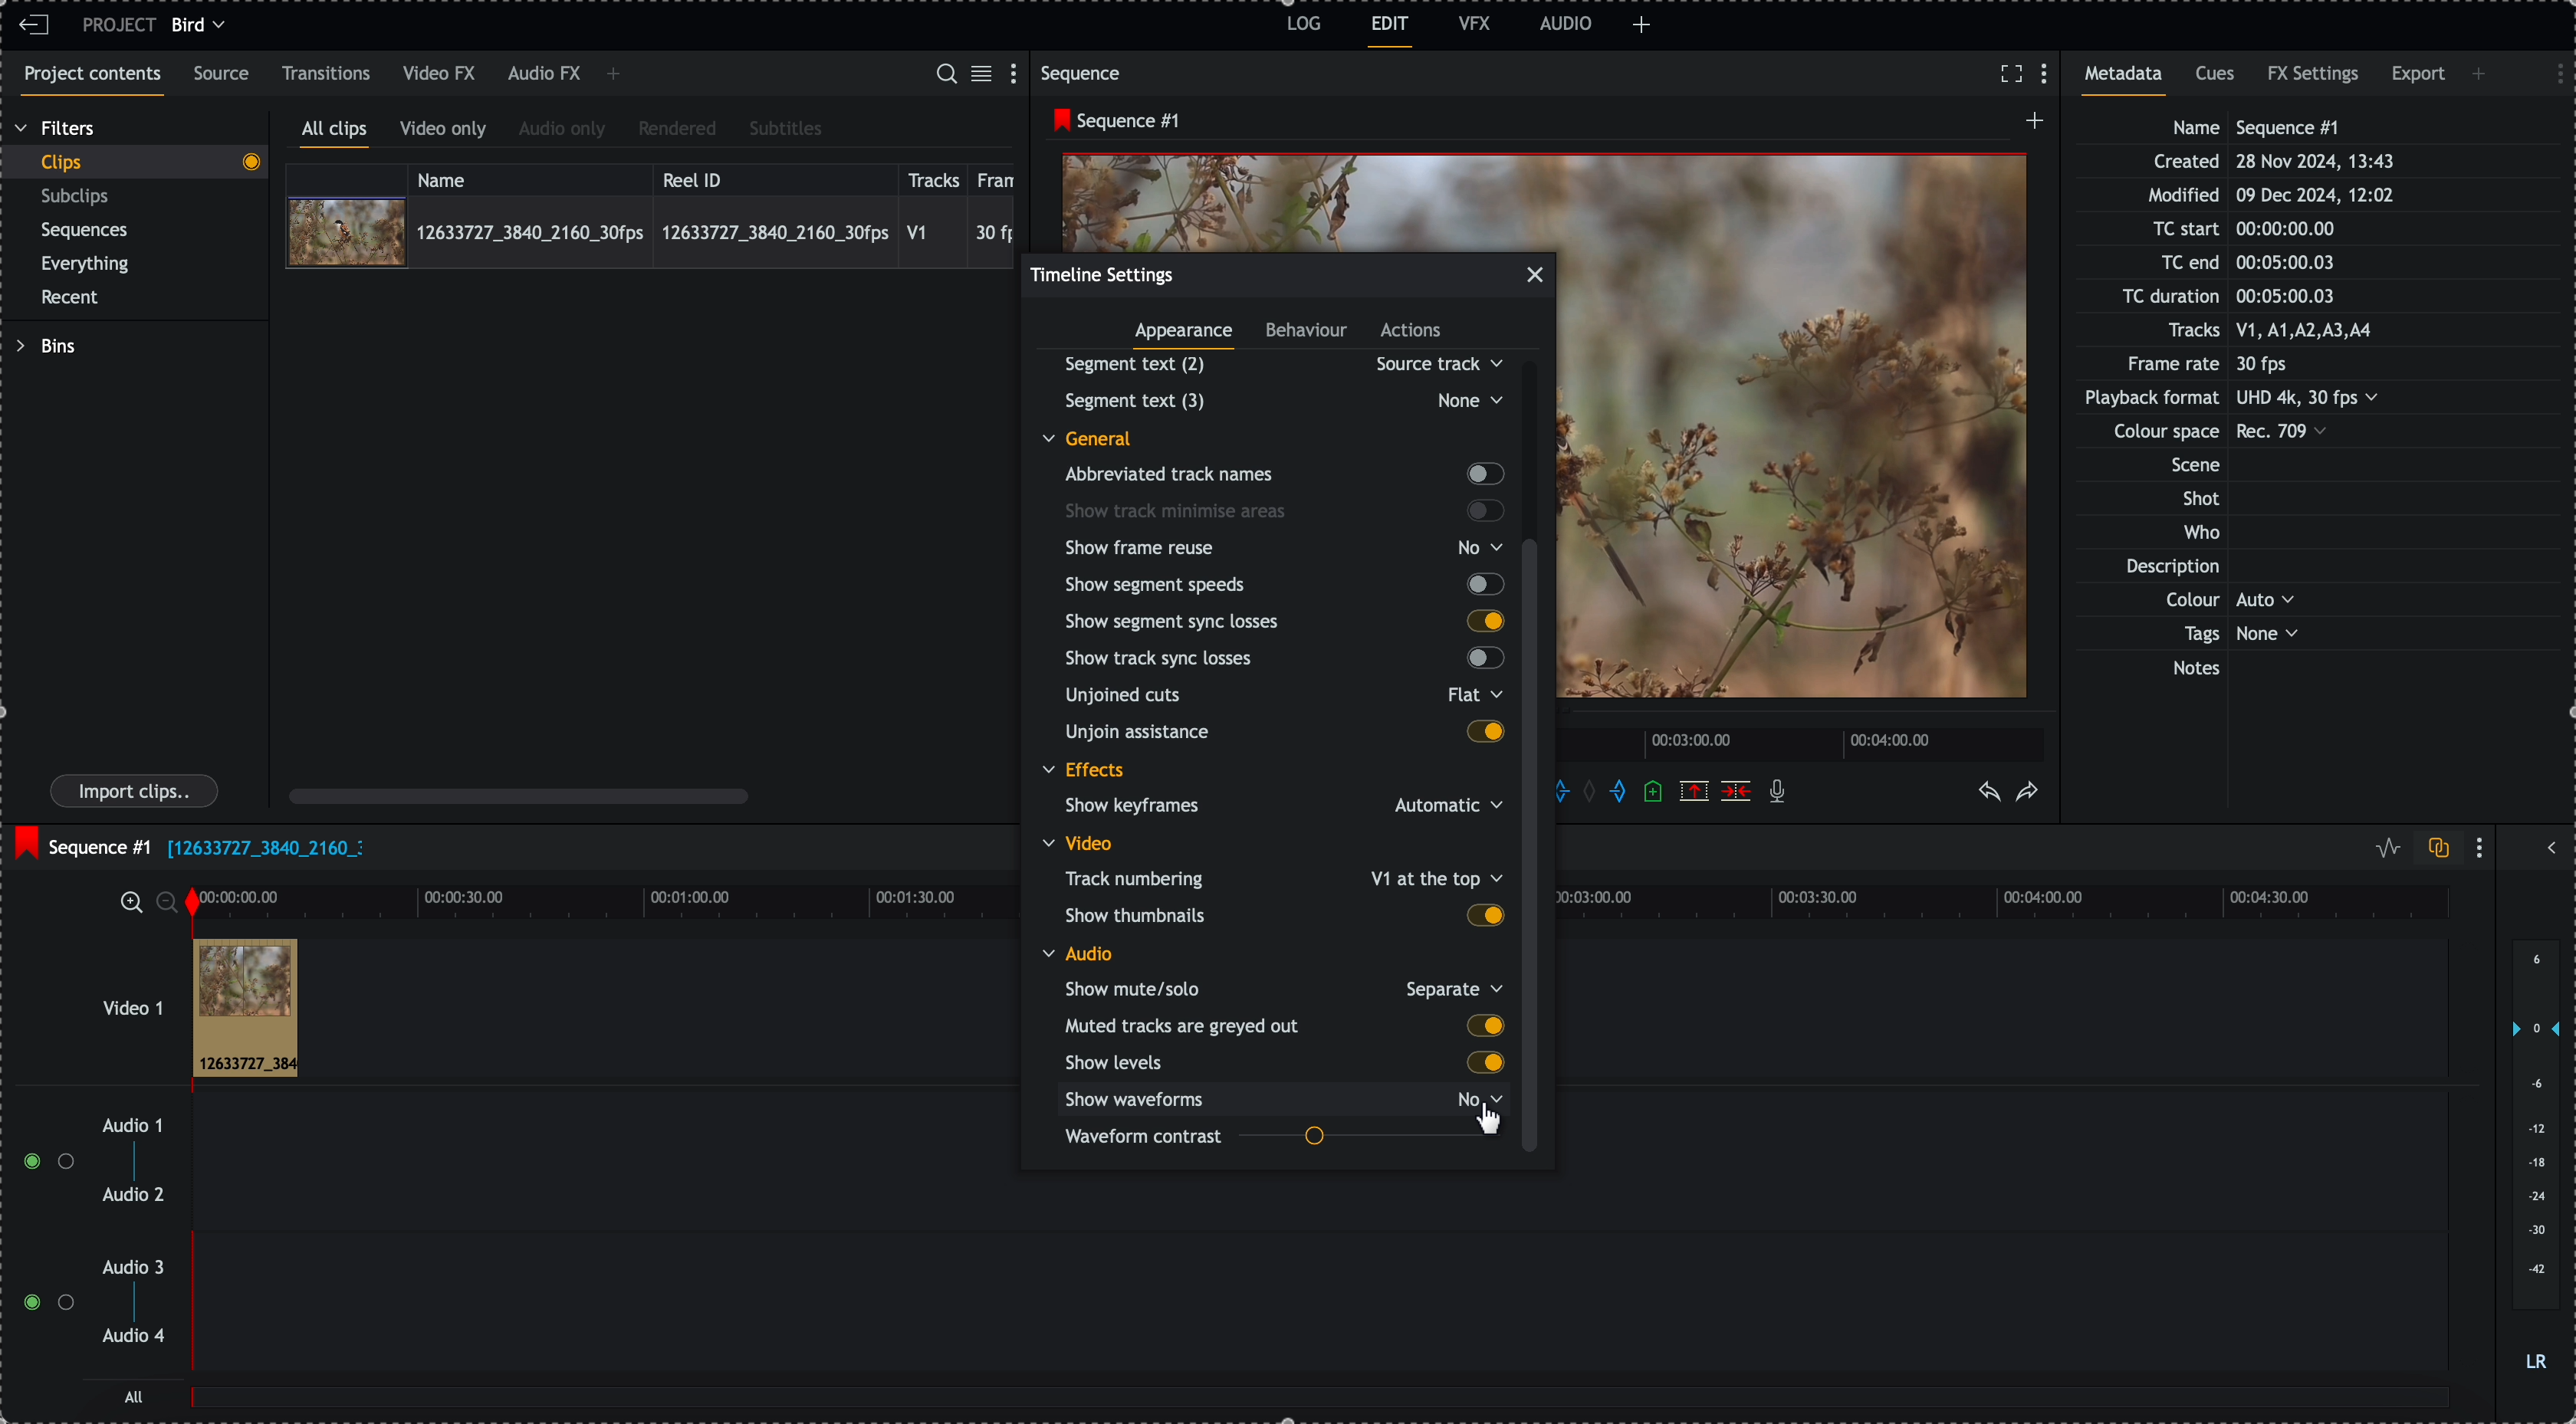  Describe the element at coordinates (1280, 400) in the screenshot. I see `` at that location.